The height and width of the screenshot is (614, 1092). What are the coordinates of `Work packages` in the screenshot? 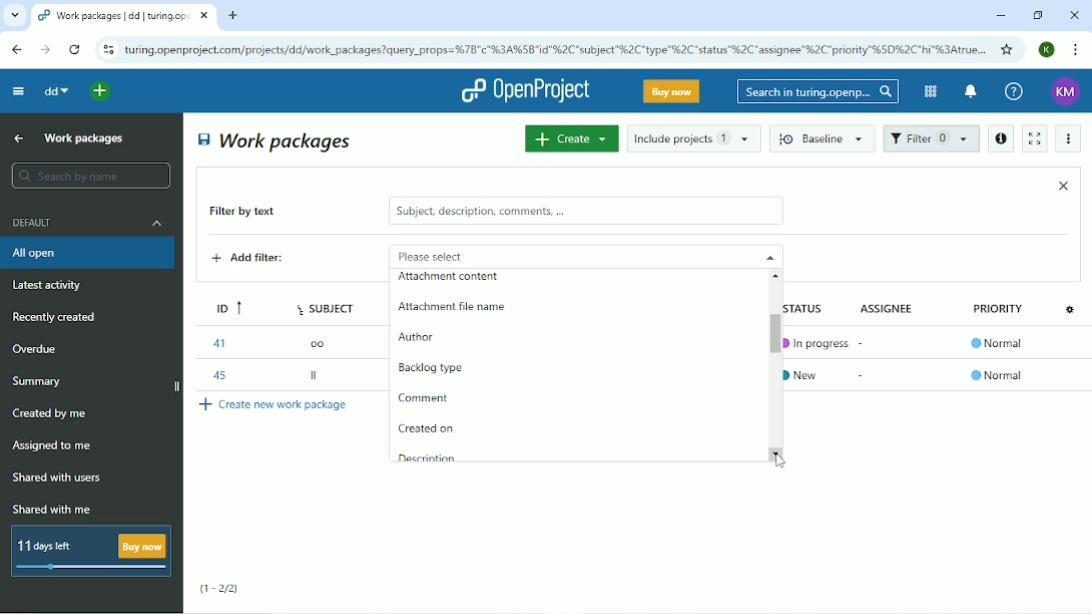 It's located at (85, 137).